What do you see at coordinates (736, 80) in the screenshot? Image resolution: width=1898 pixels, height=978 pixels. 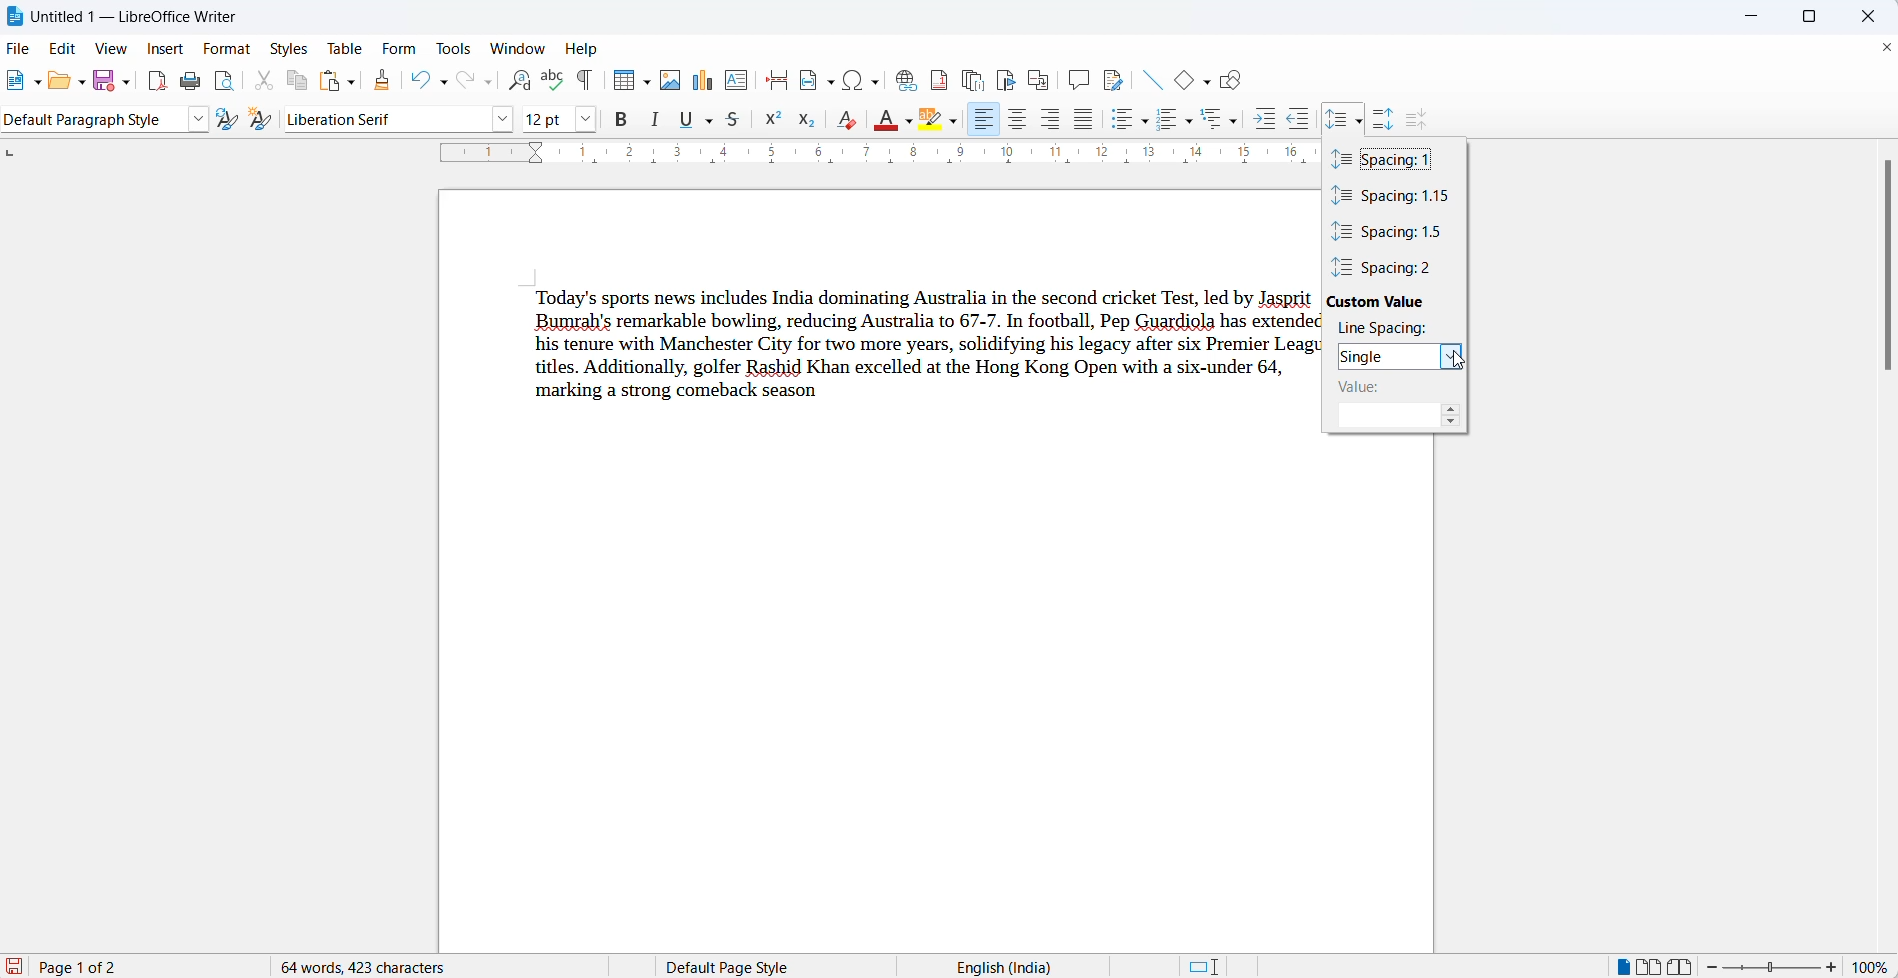 I see `insert text` at bounding box center [736, 80].